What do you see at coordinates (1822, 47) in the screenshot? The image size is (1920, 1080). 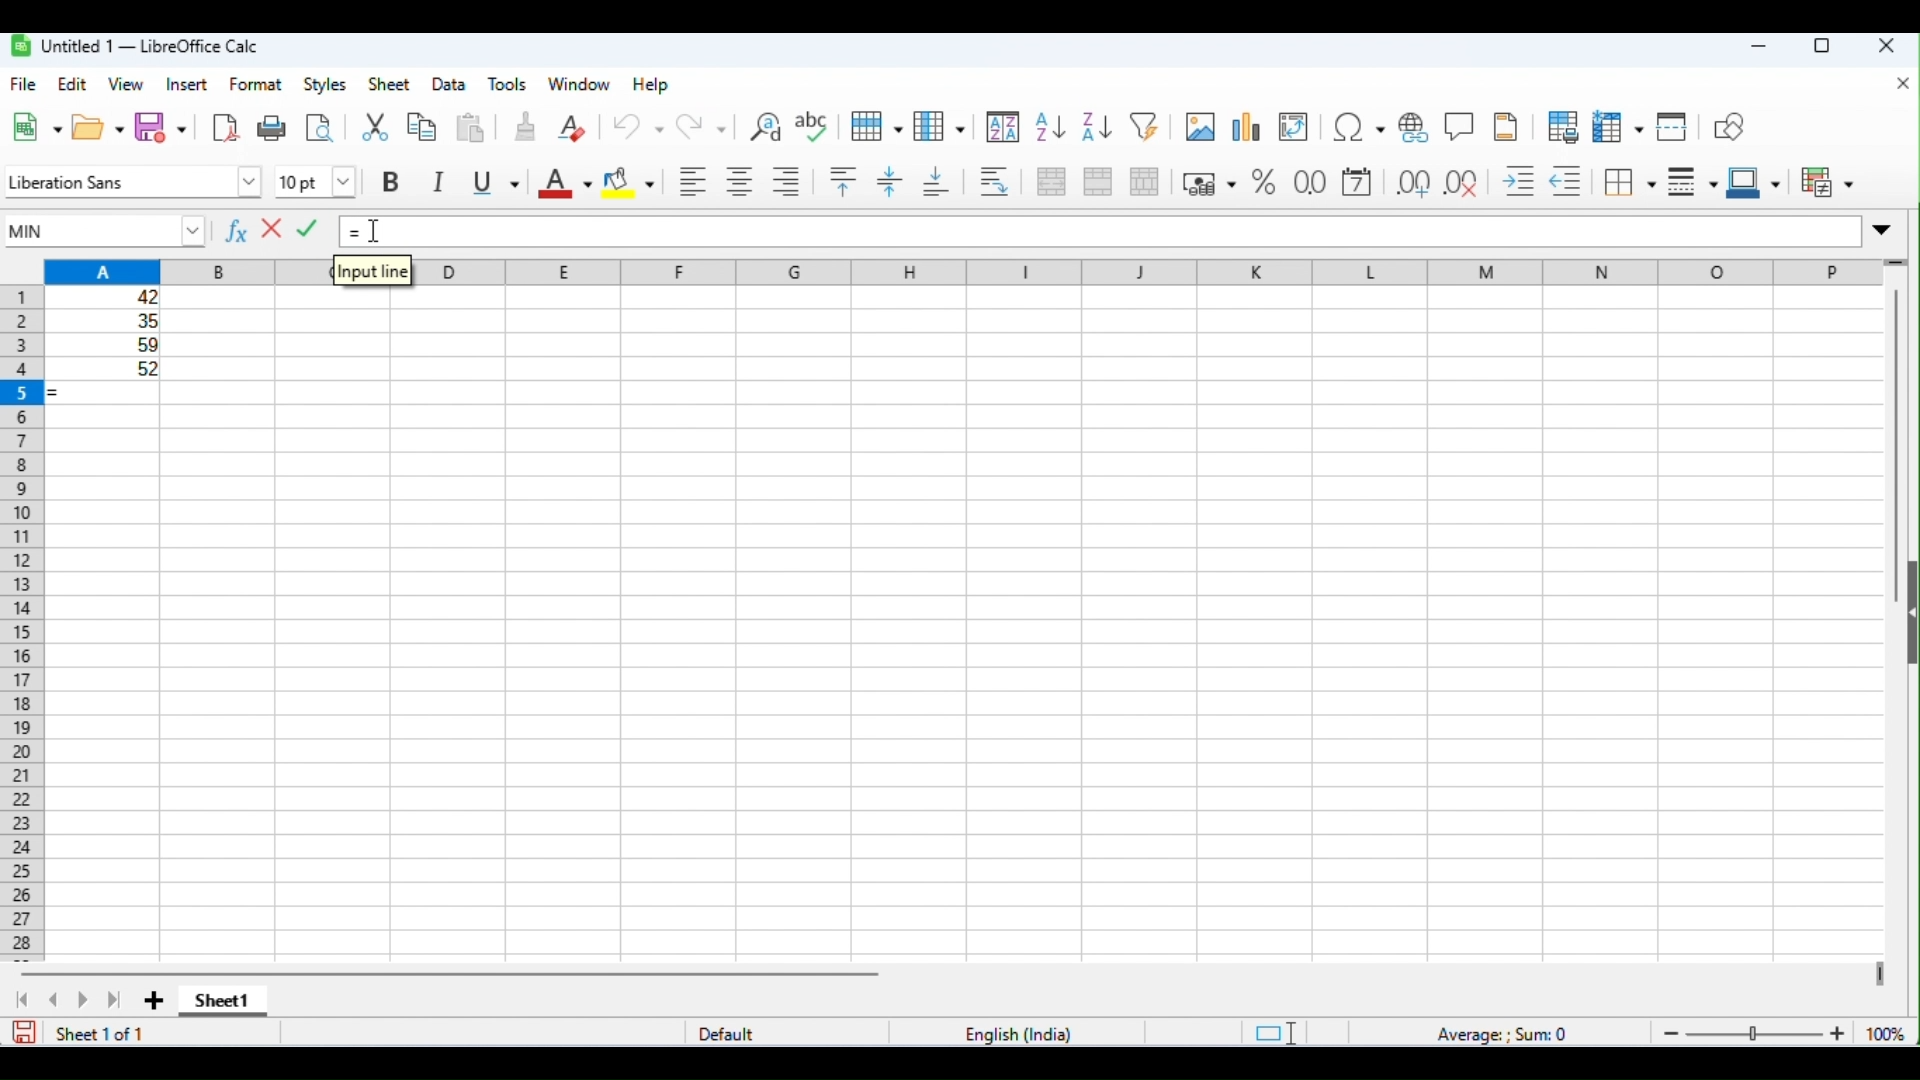 I see `maximize` at bounding box center [1822, 47].